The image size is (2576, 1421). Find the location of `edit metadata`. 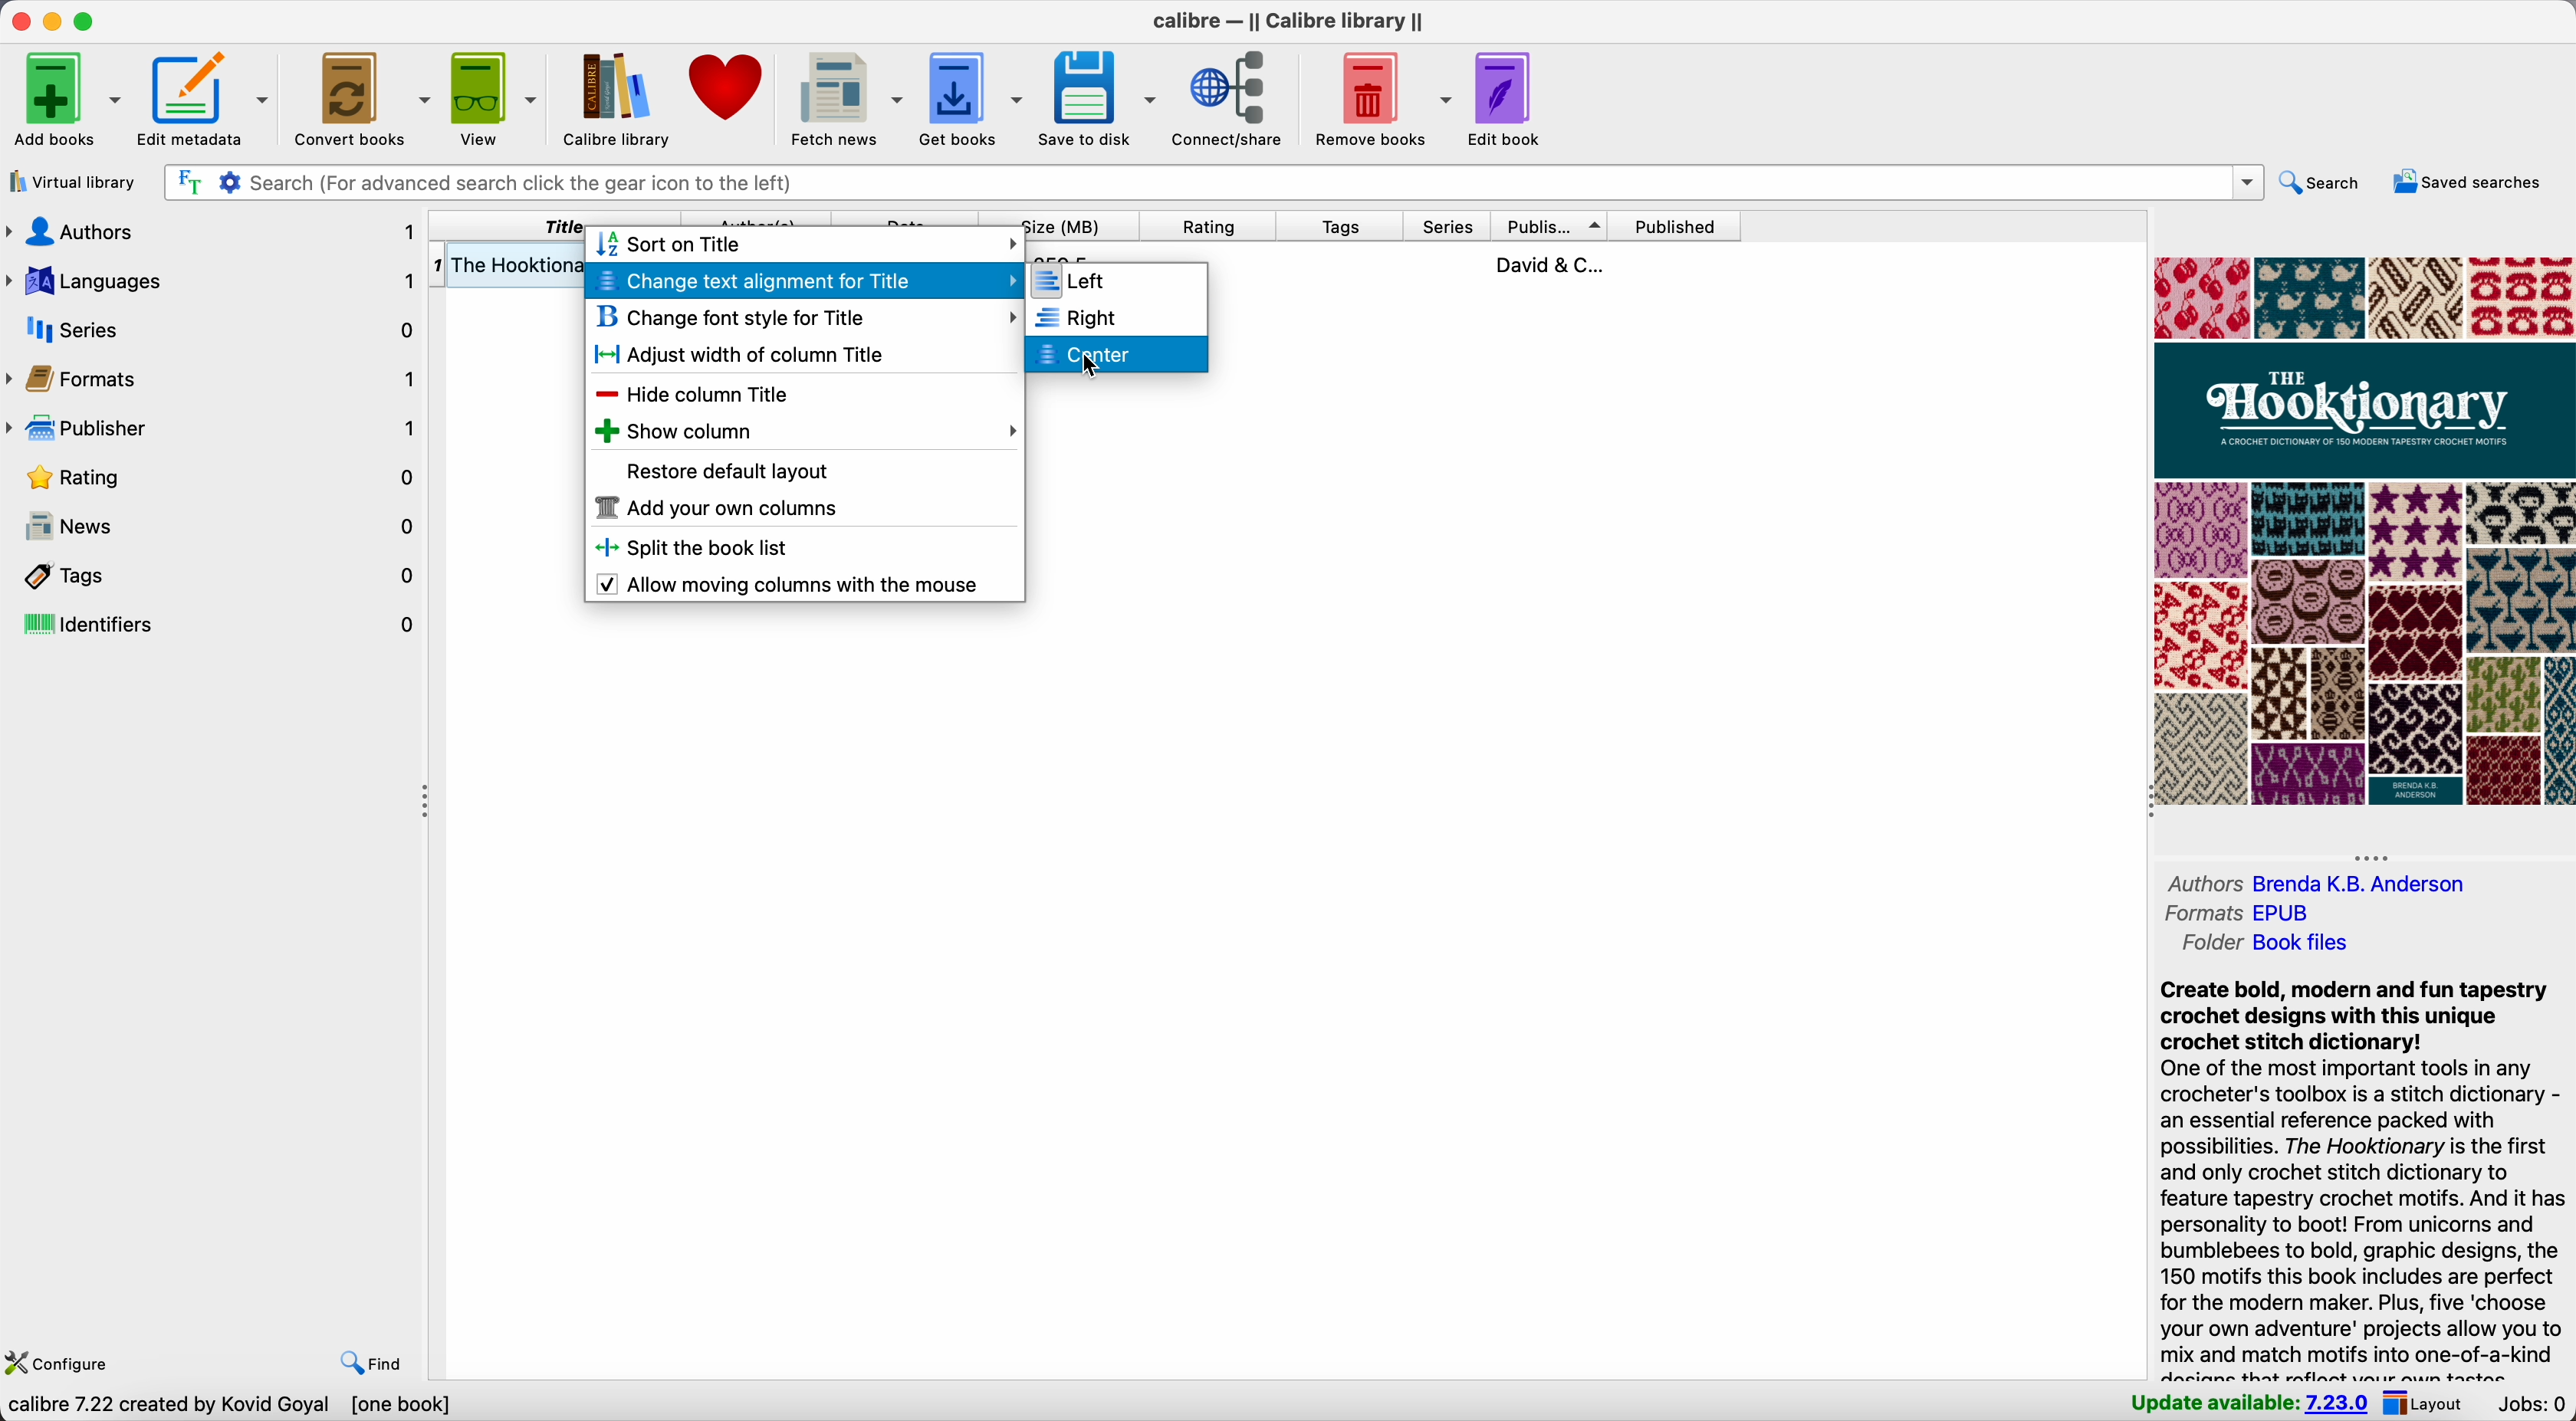

edit metadata is located at coordinates (214, 100).